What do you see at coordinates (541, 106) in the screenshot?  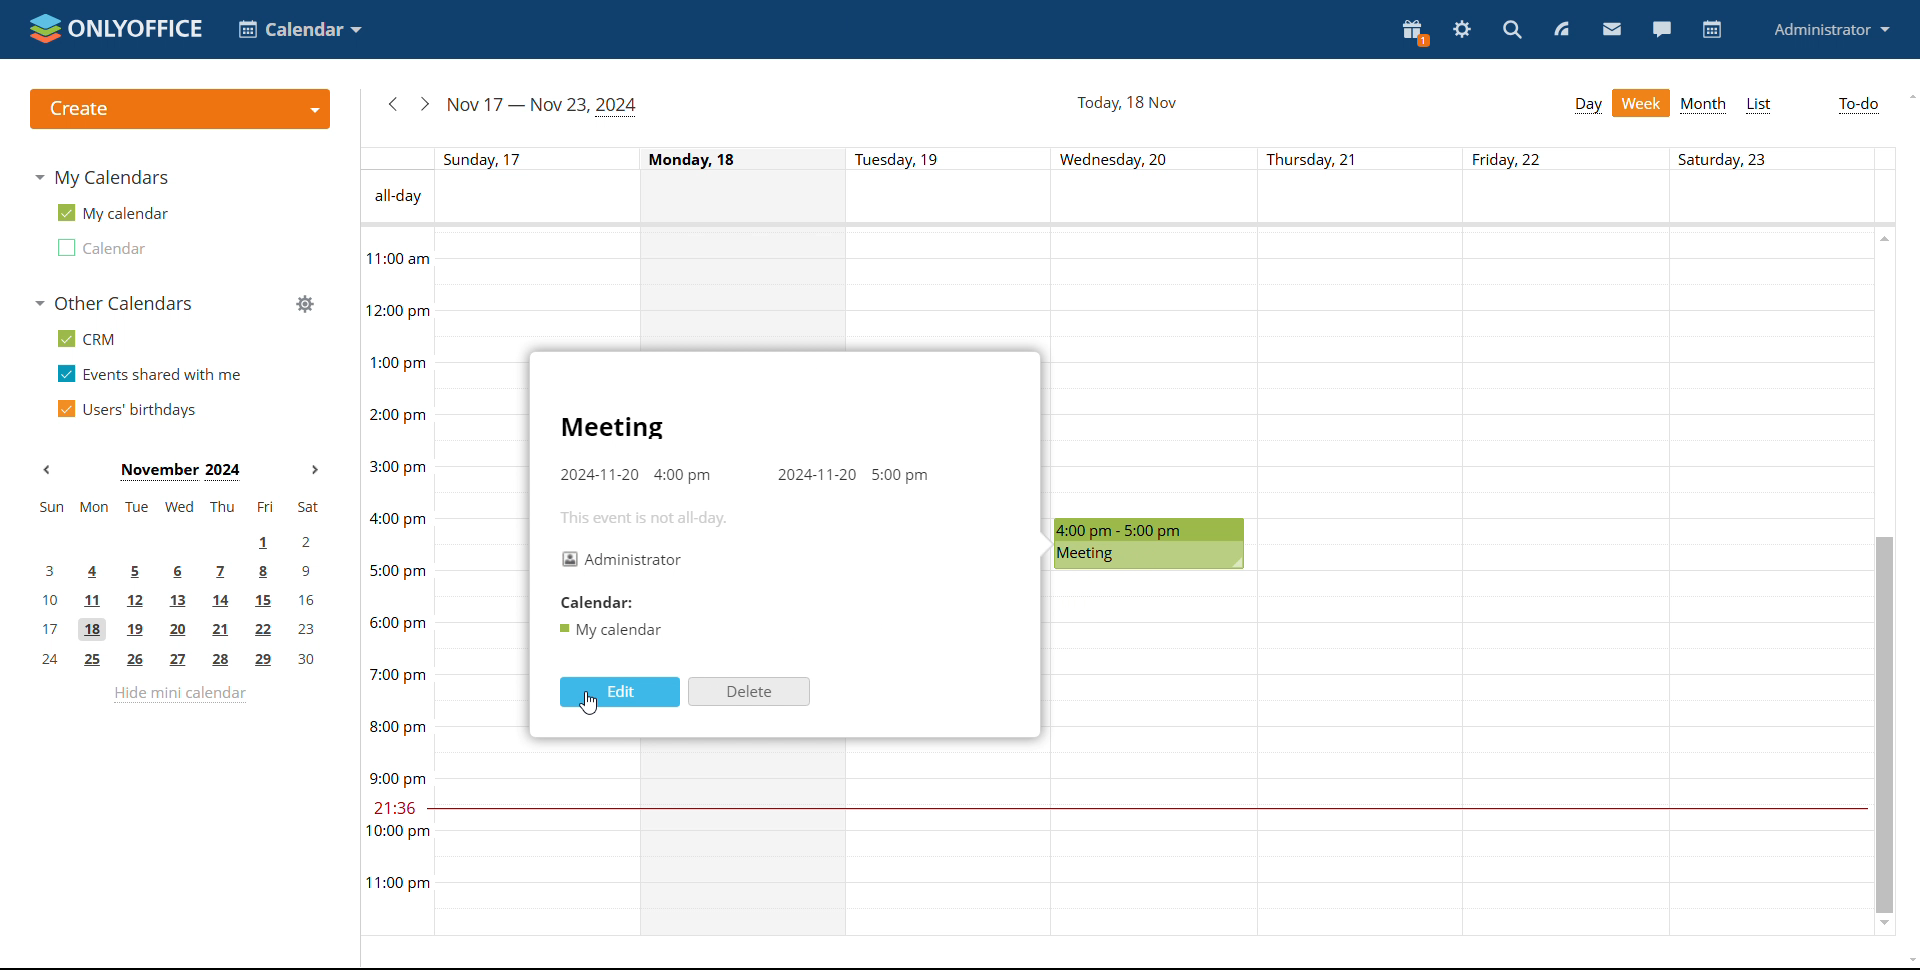 I see `current week` at bounding box center [541, 106].